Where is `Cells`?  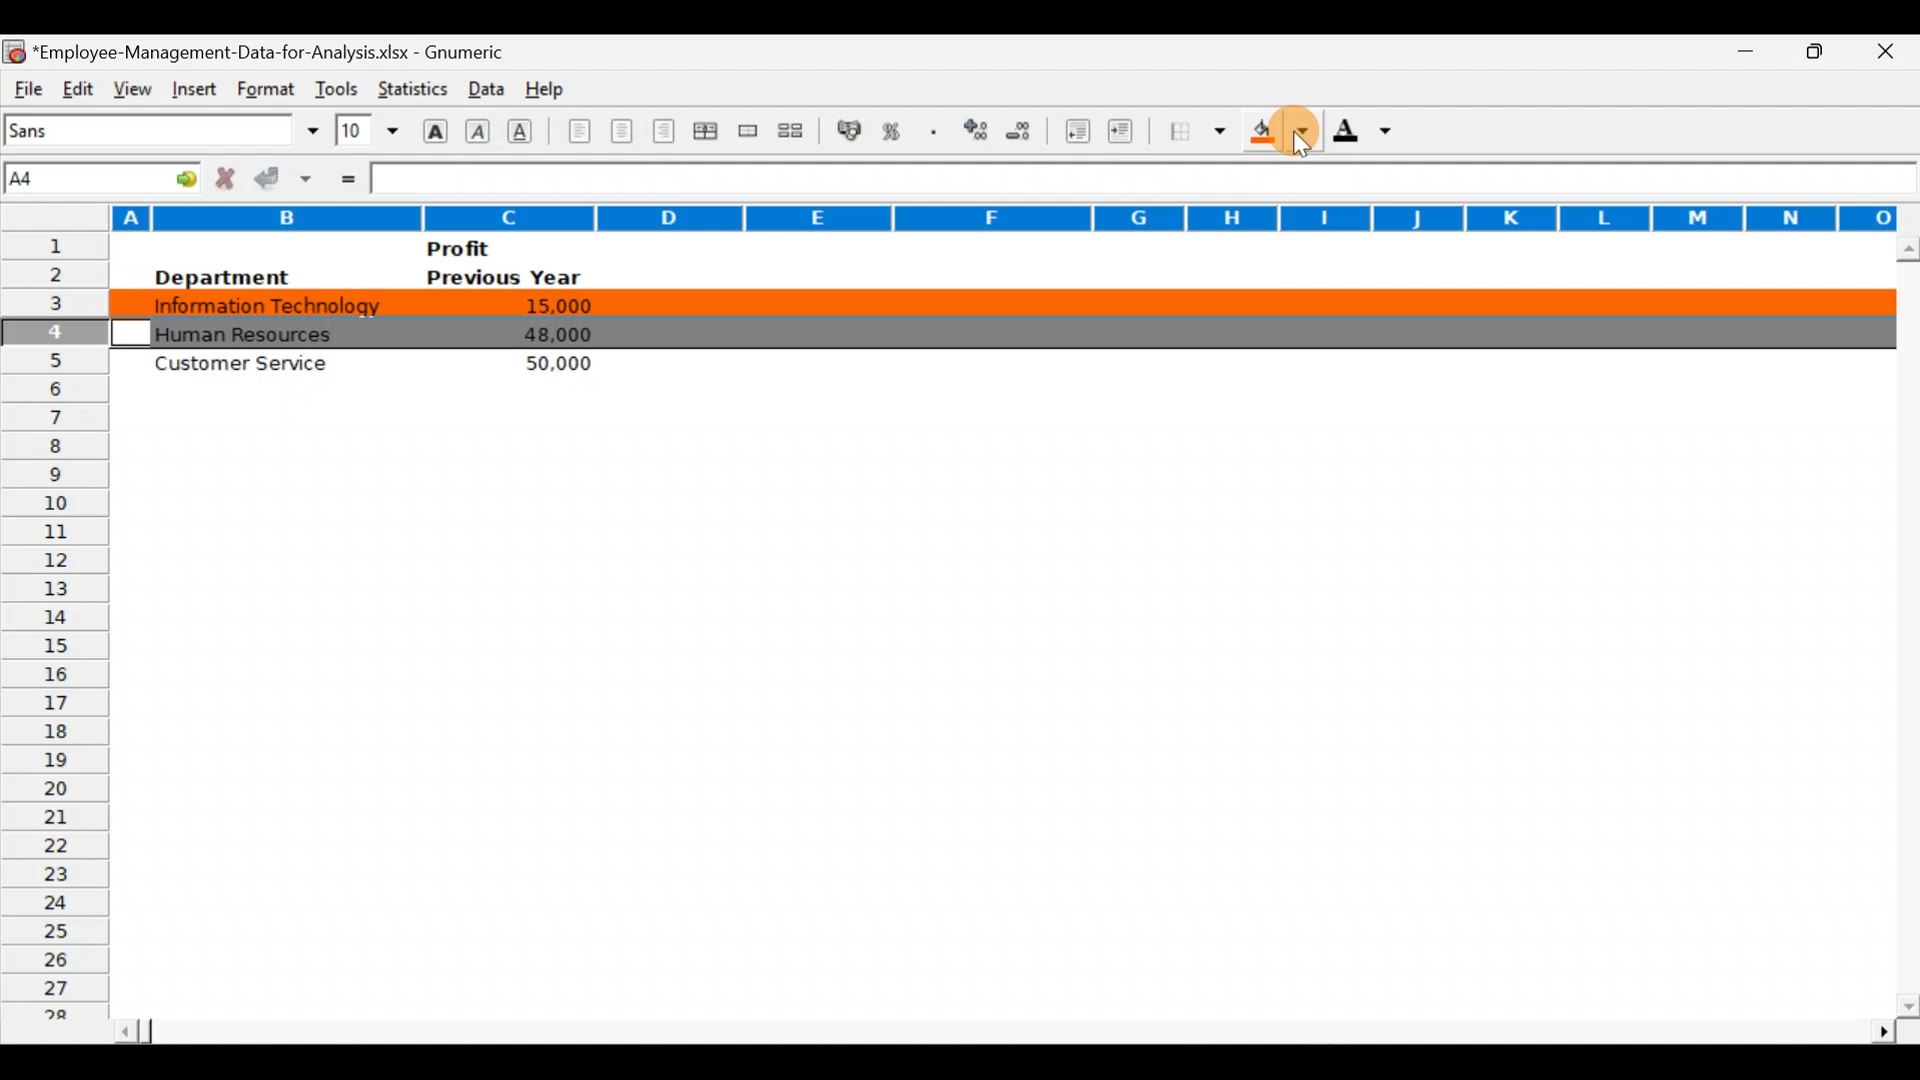
Cells is located at coordinates (991, 708).